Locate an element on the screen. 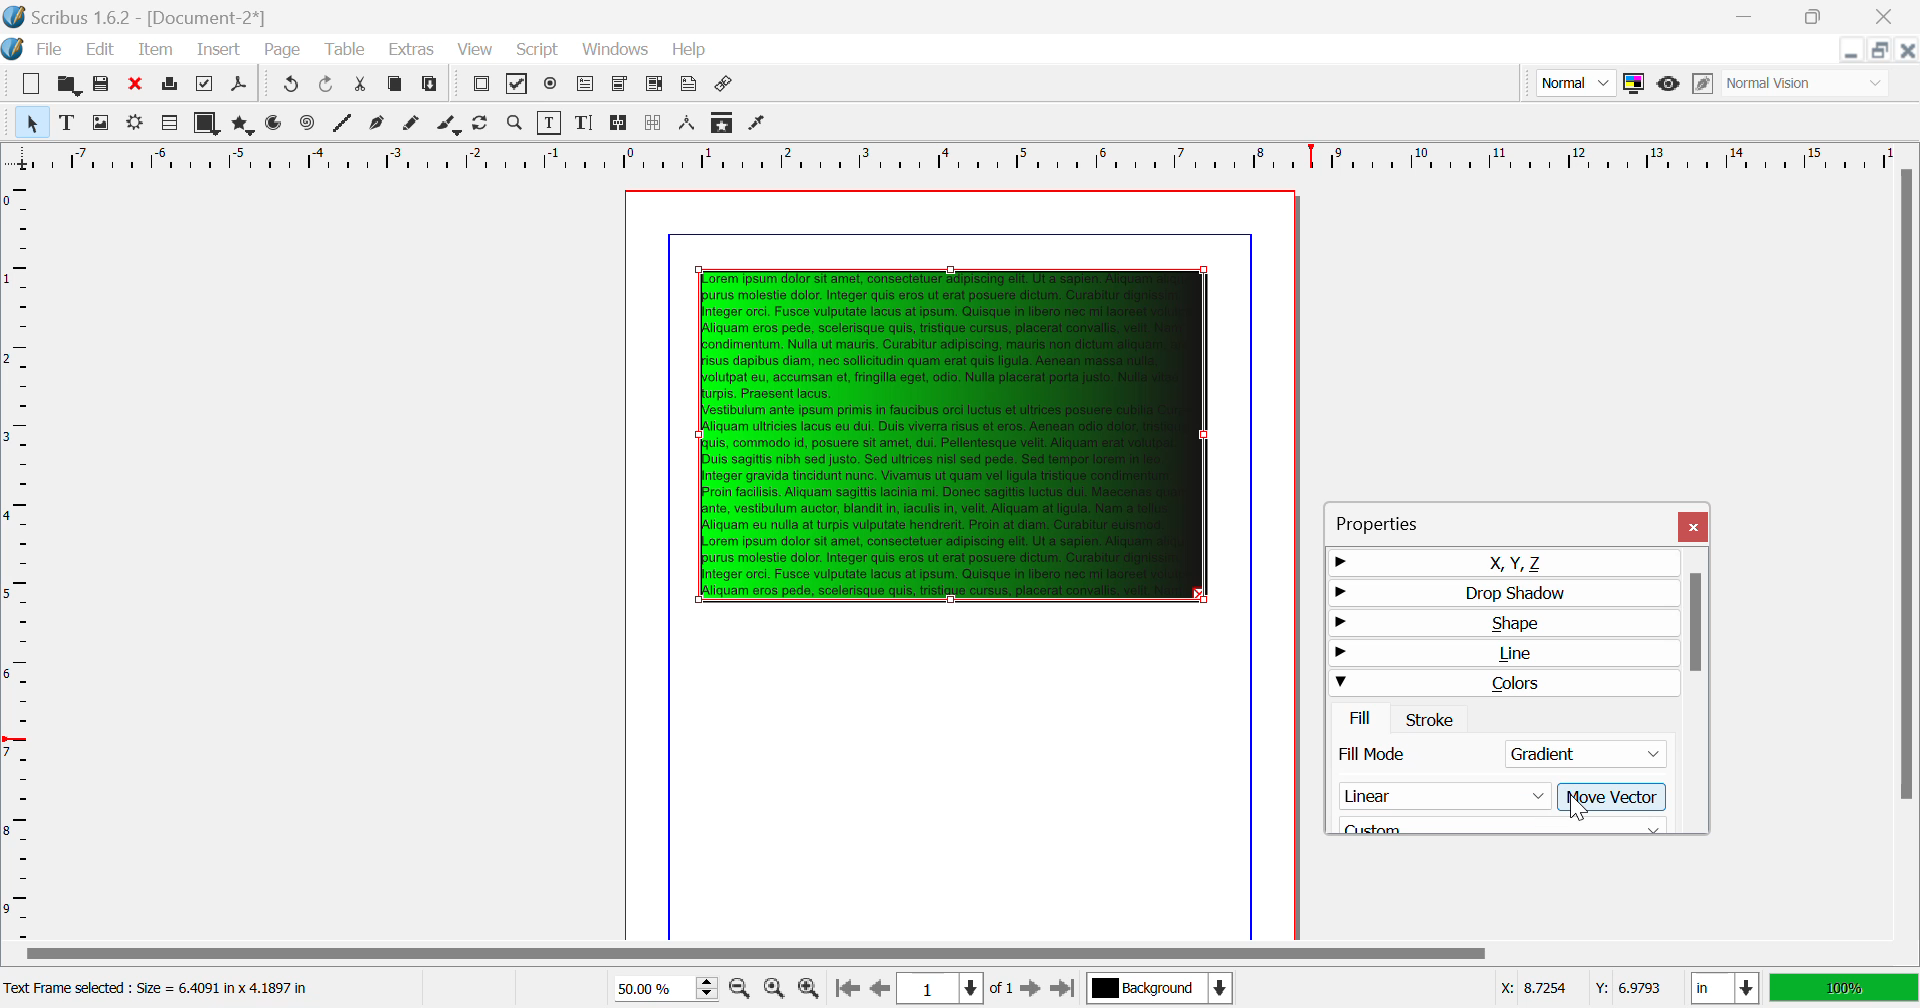  Pdf Combo Box is located at coordinates (619, 85).